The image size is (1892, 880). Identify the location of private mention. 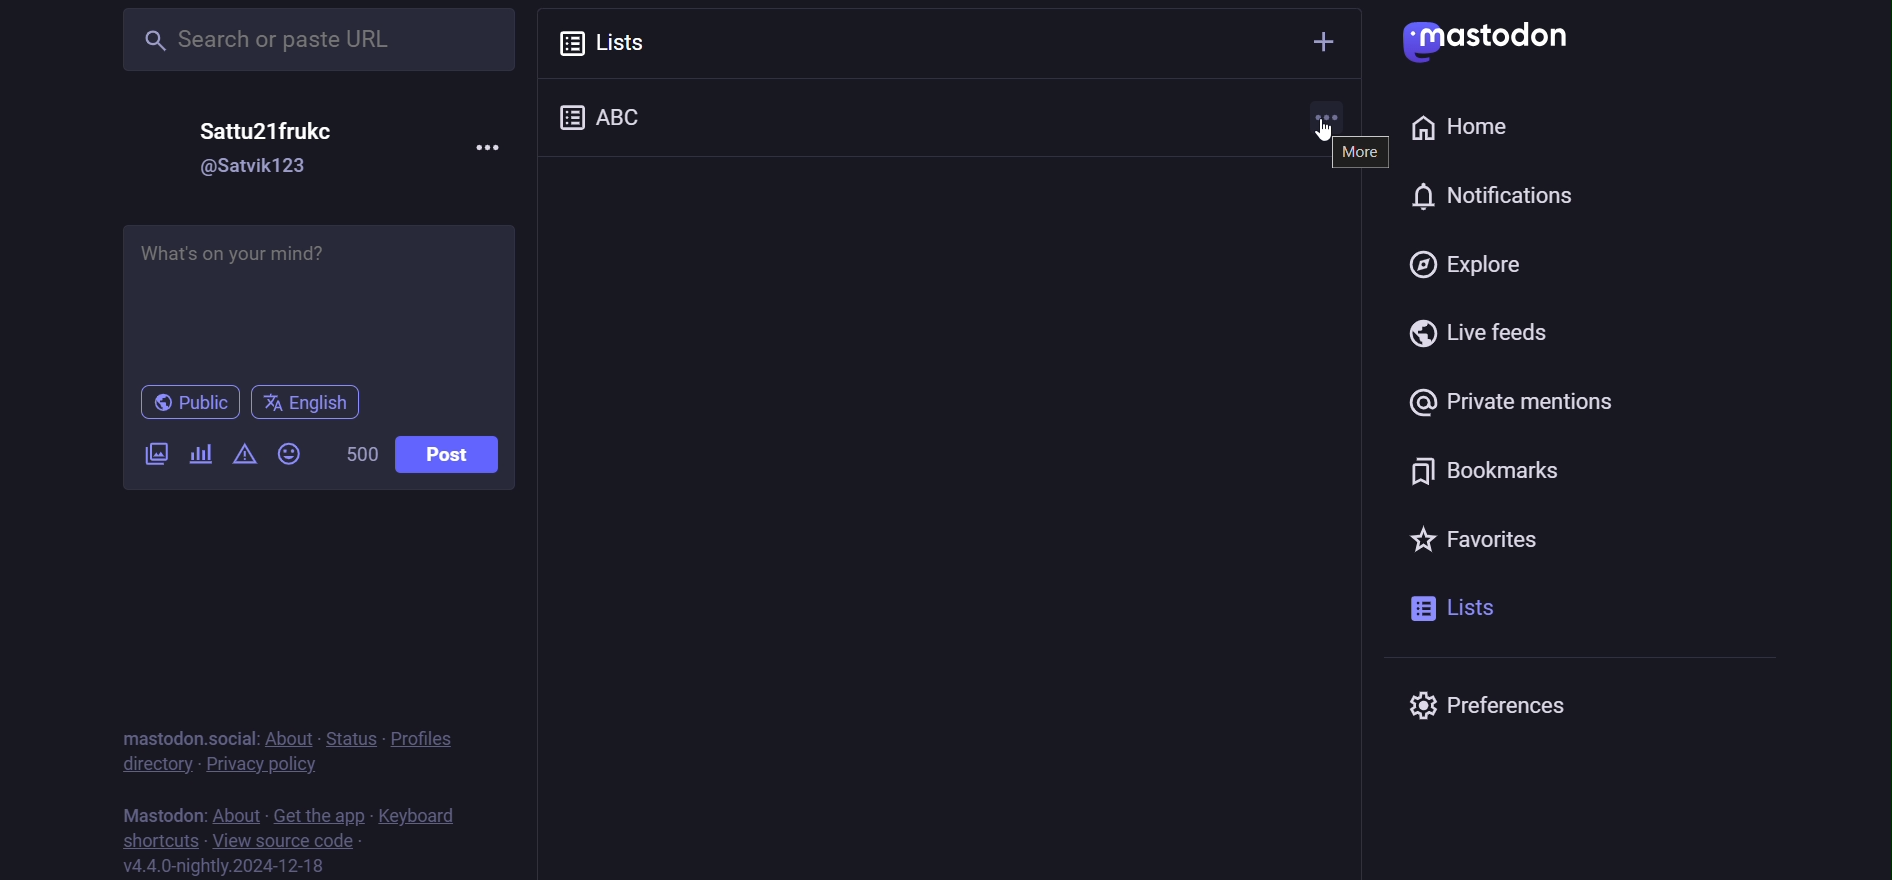
(1511, 403).